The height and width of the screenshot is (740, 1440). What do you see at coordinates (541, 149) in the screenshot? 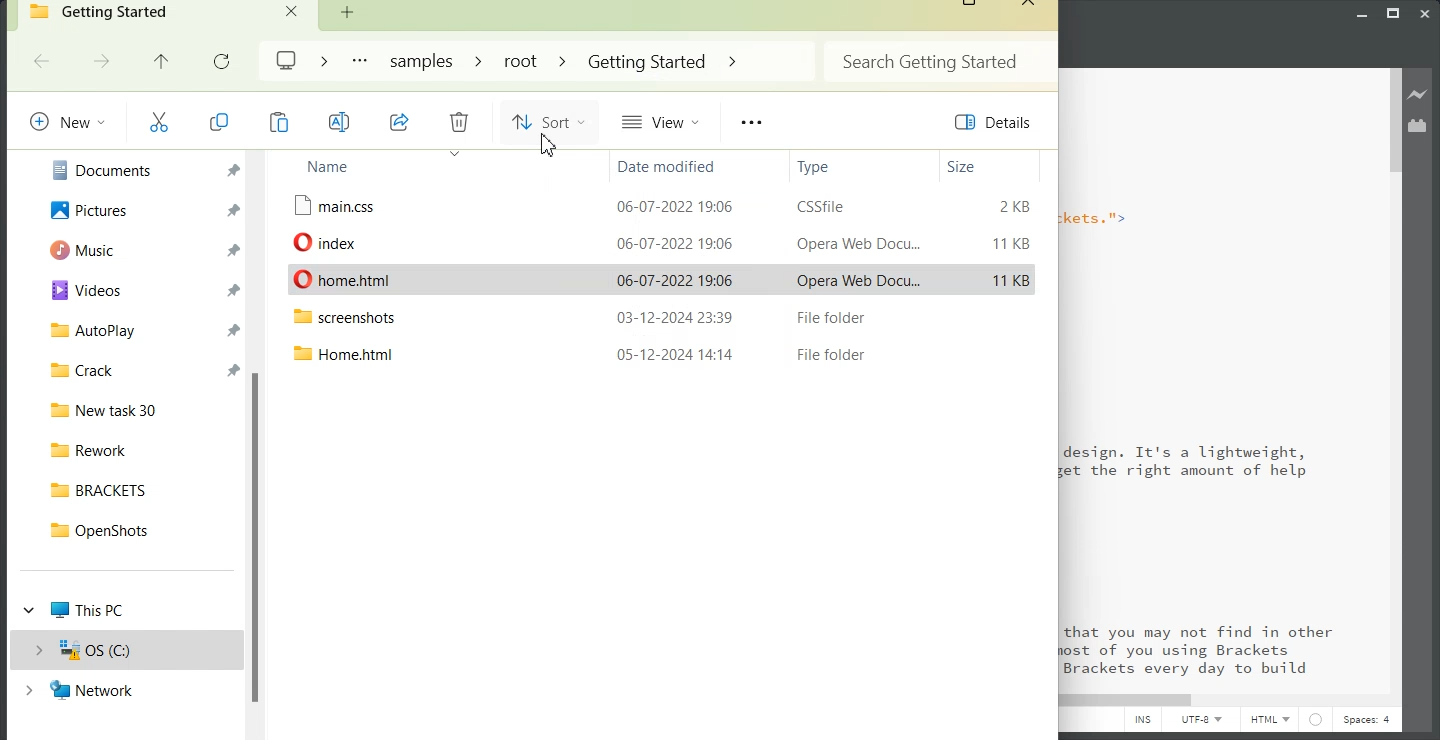
I see `cursor` at bounding box center [541, 149].